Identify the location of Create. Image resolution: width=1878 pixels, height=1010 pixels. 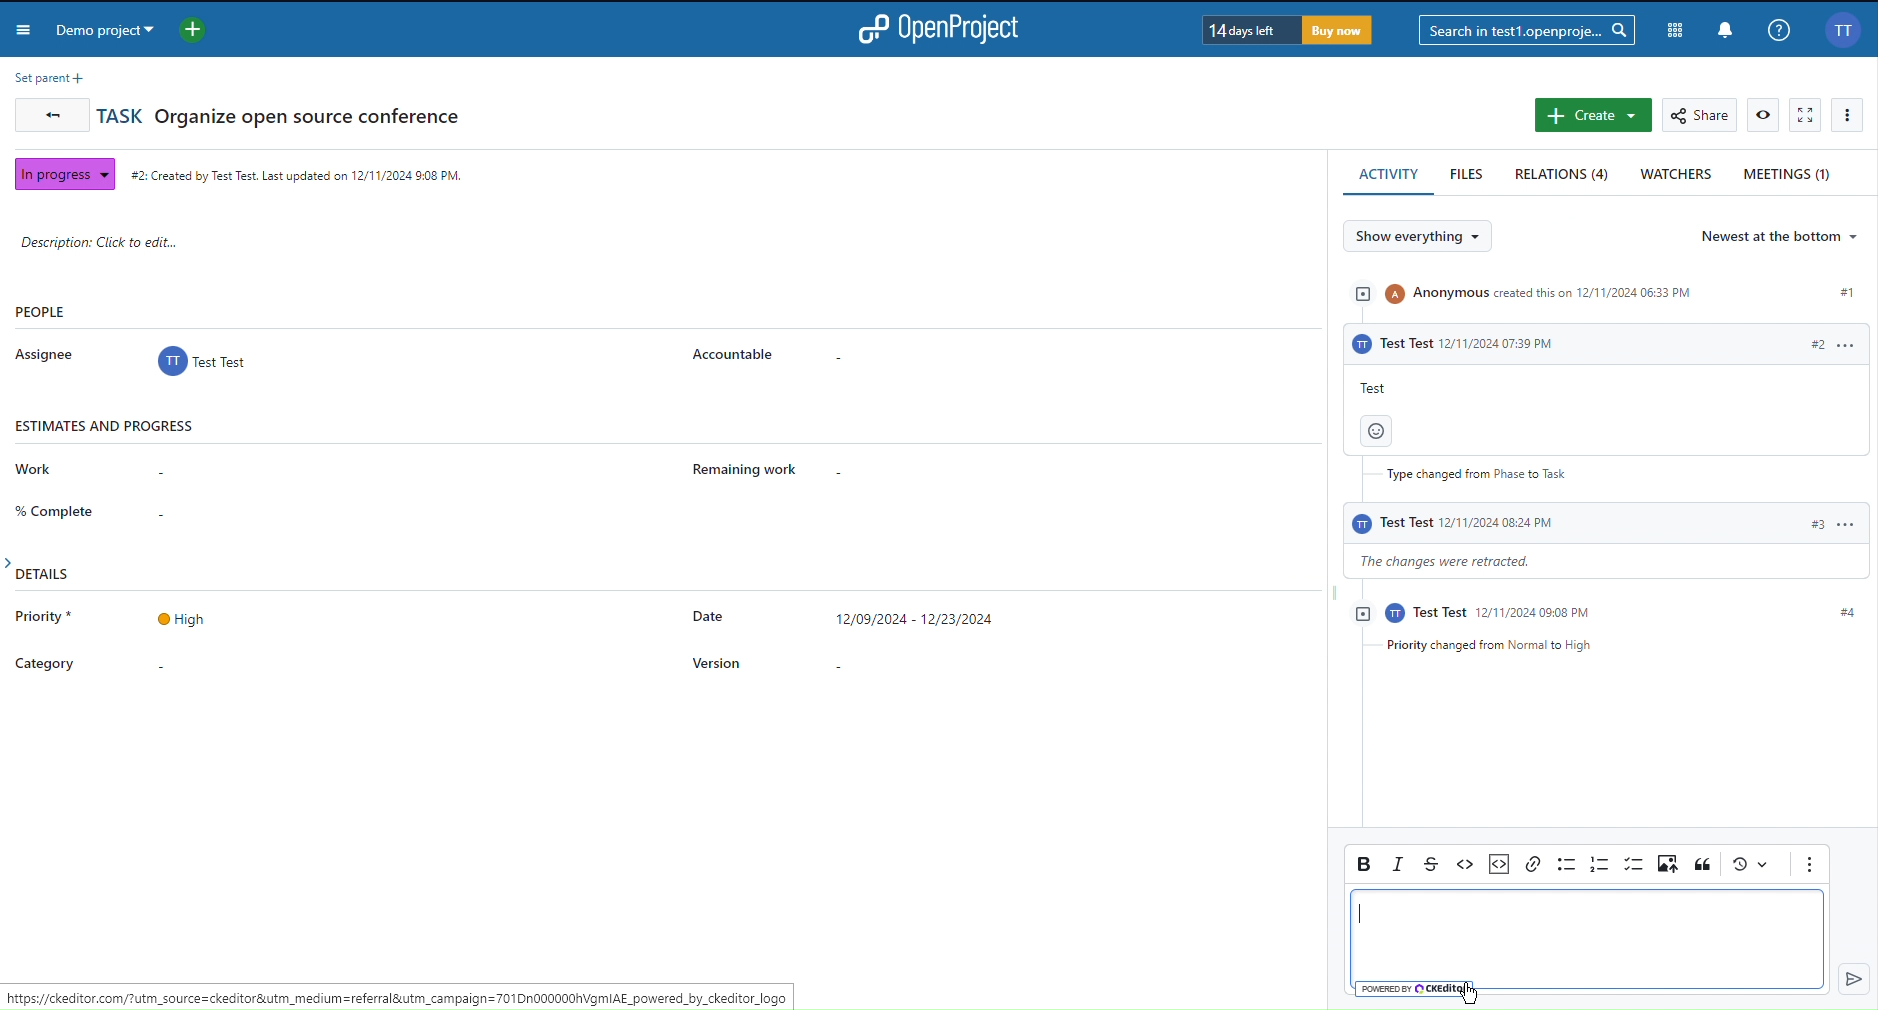
(1592, 116).